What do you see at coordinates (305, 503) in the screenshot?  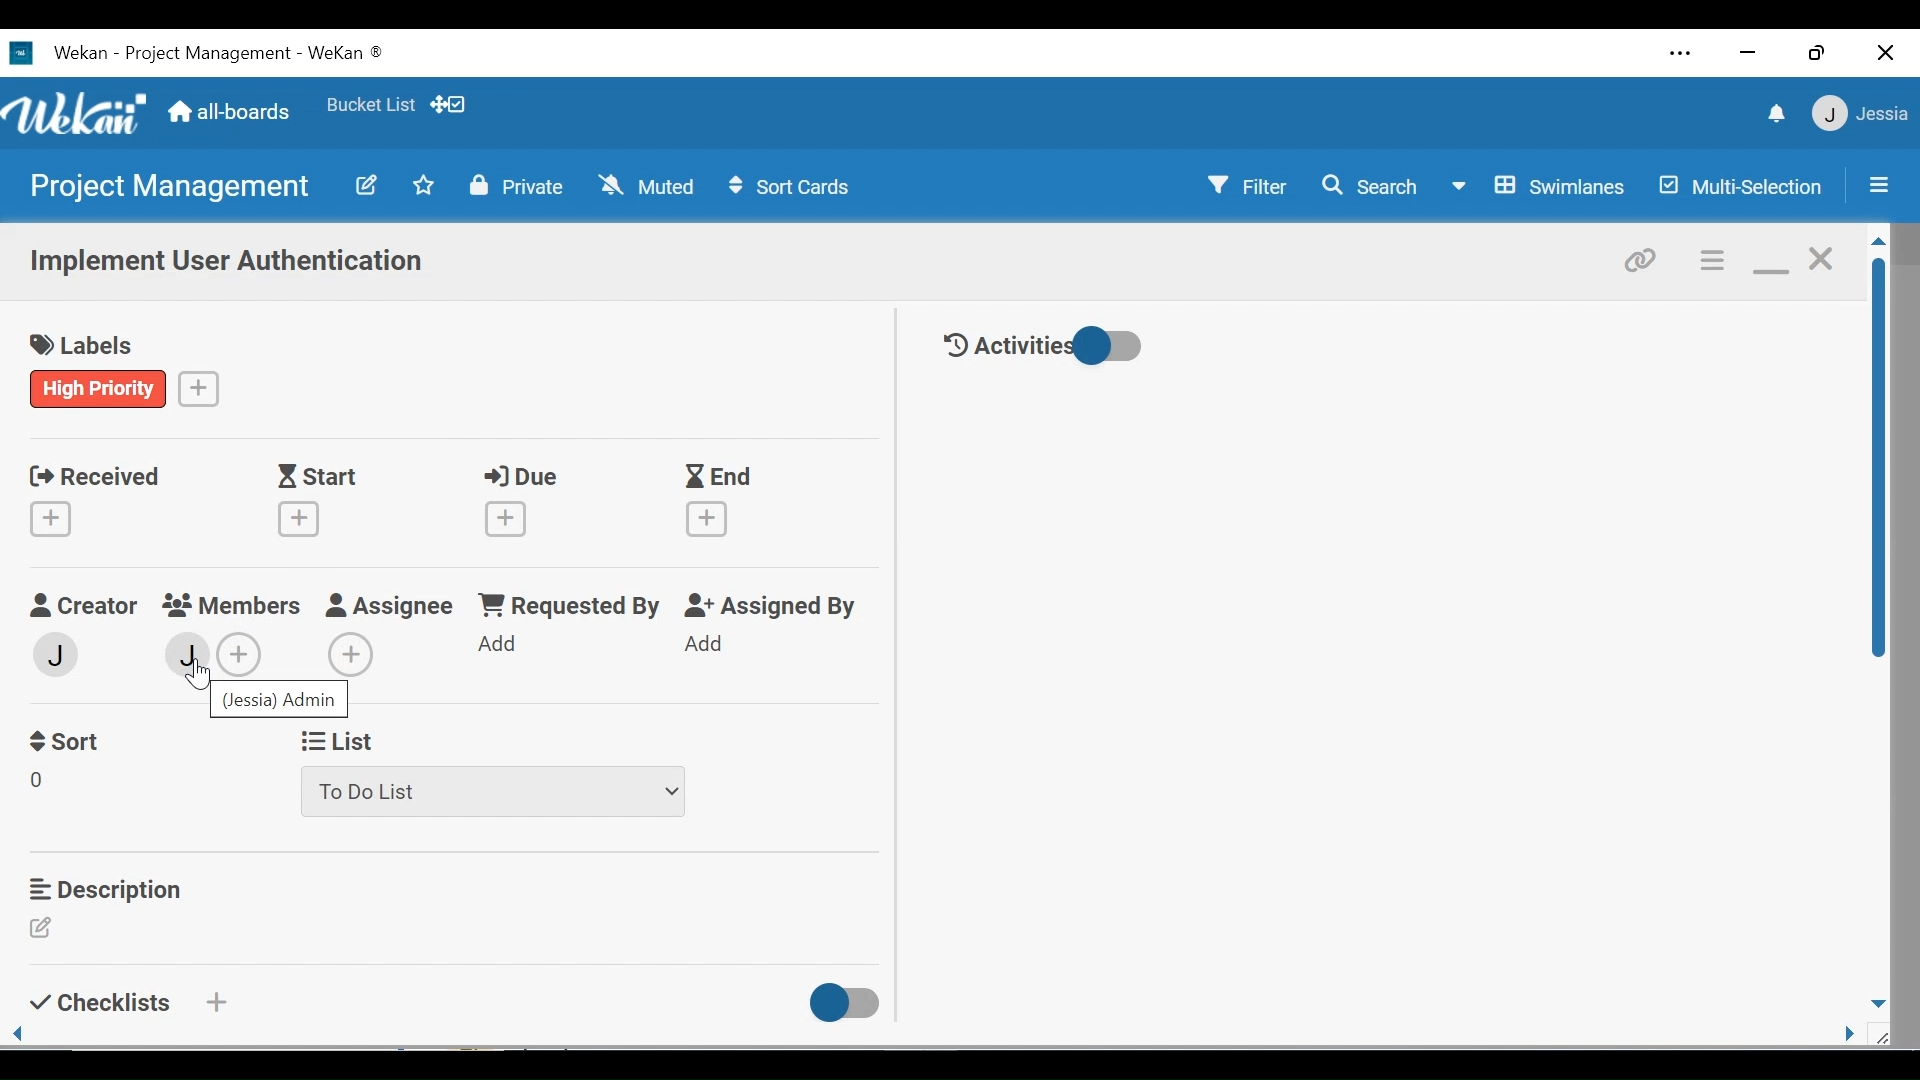 I see `Start` at bounding box center [305, 503].